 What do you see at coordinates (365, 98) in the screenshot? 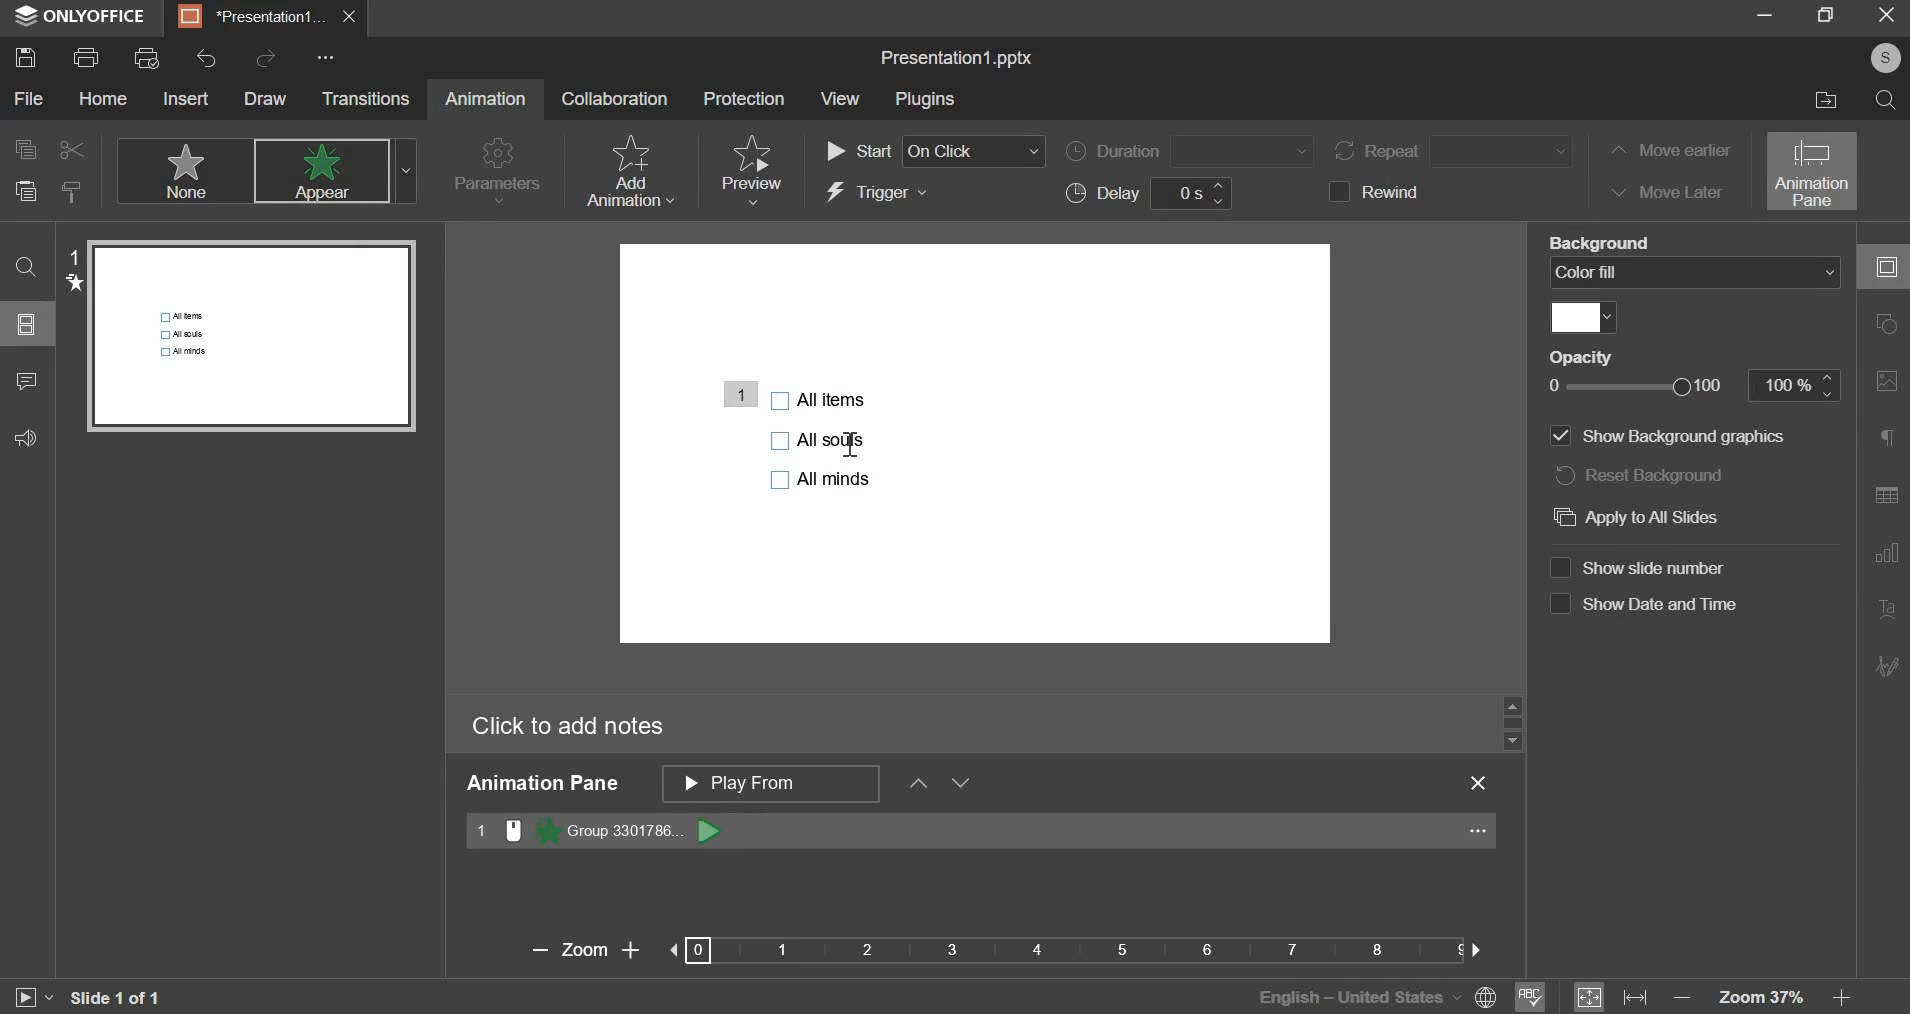
I see `transitions` at bounding box center [365, 98].